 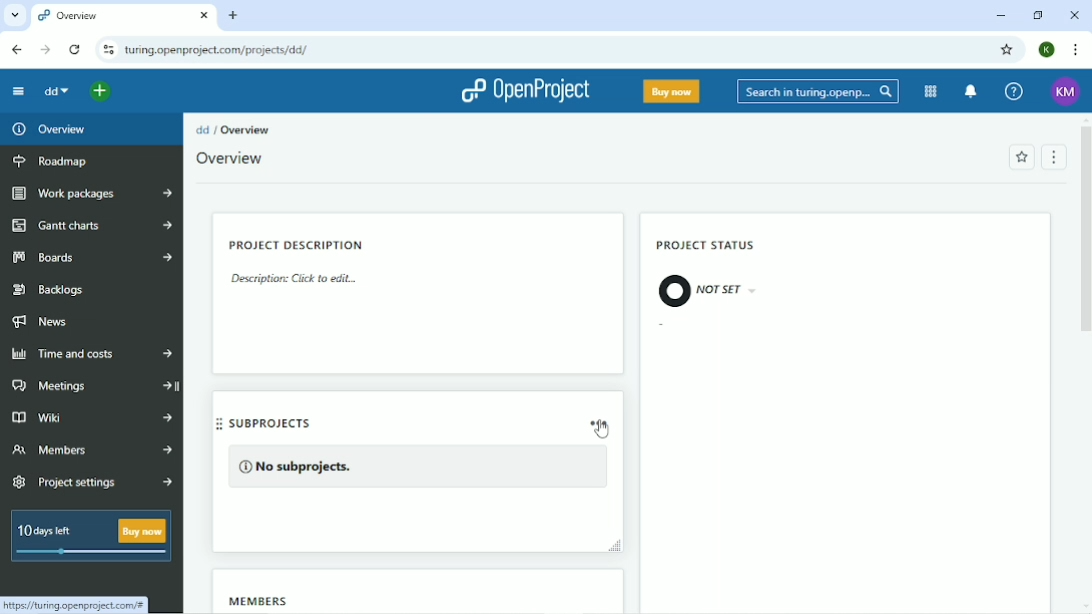 I want to click on Members, so click(x=92, y=451).